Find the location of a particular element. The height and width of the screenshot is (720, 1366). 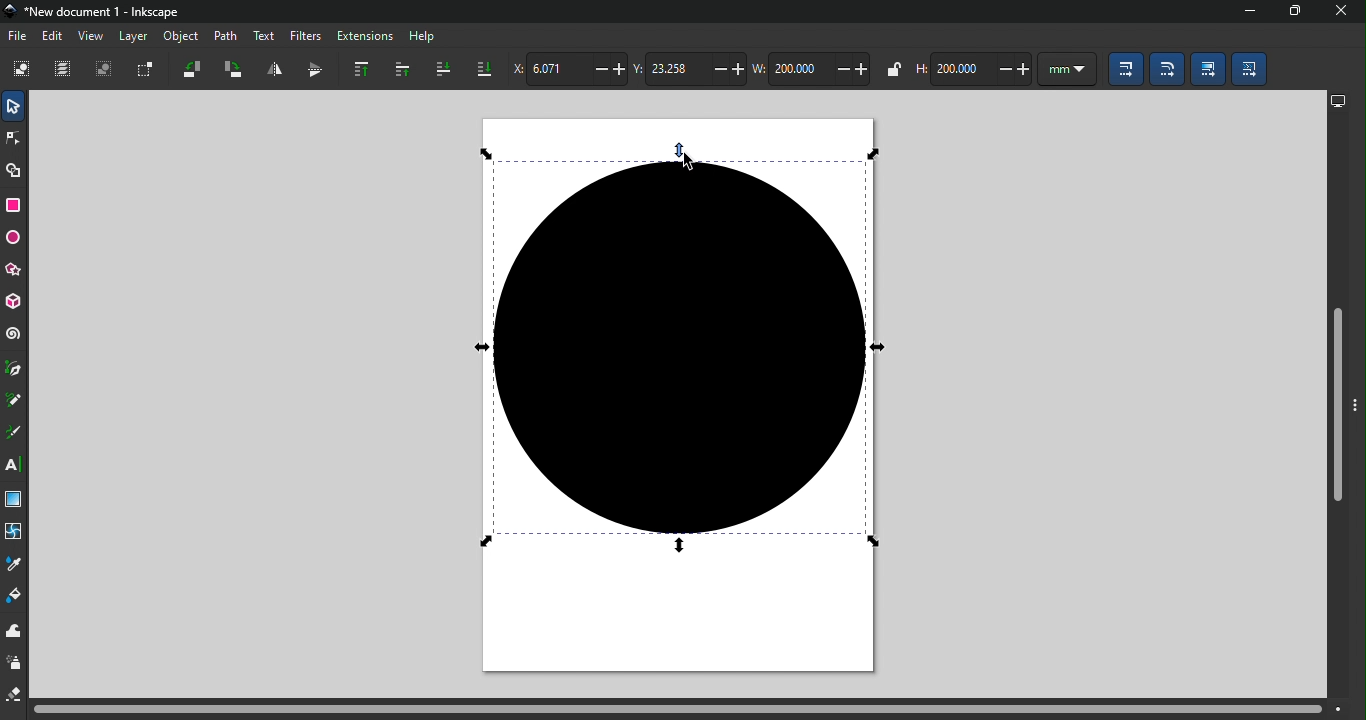

Lower selection to bottom is located at coordinates (482, 71).